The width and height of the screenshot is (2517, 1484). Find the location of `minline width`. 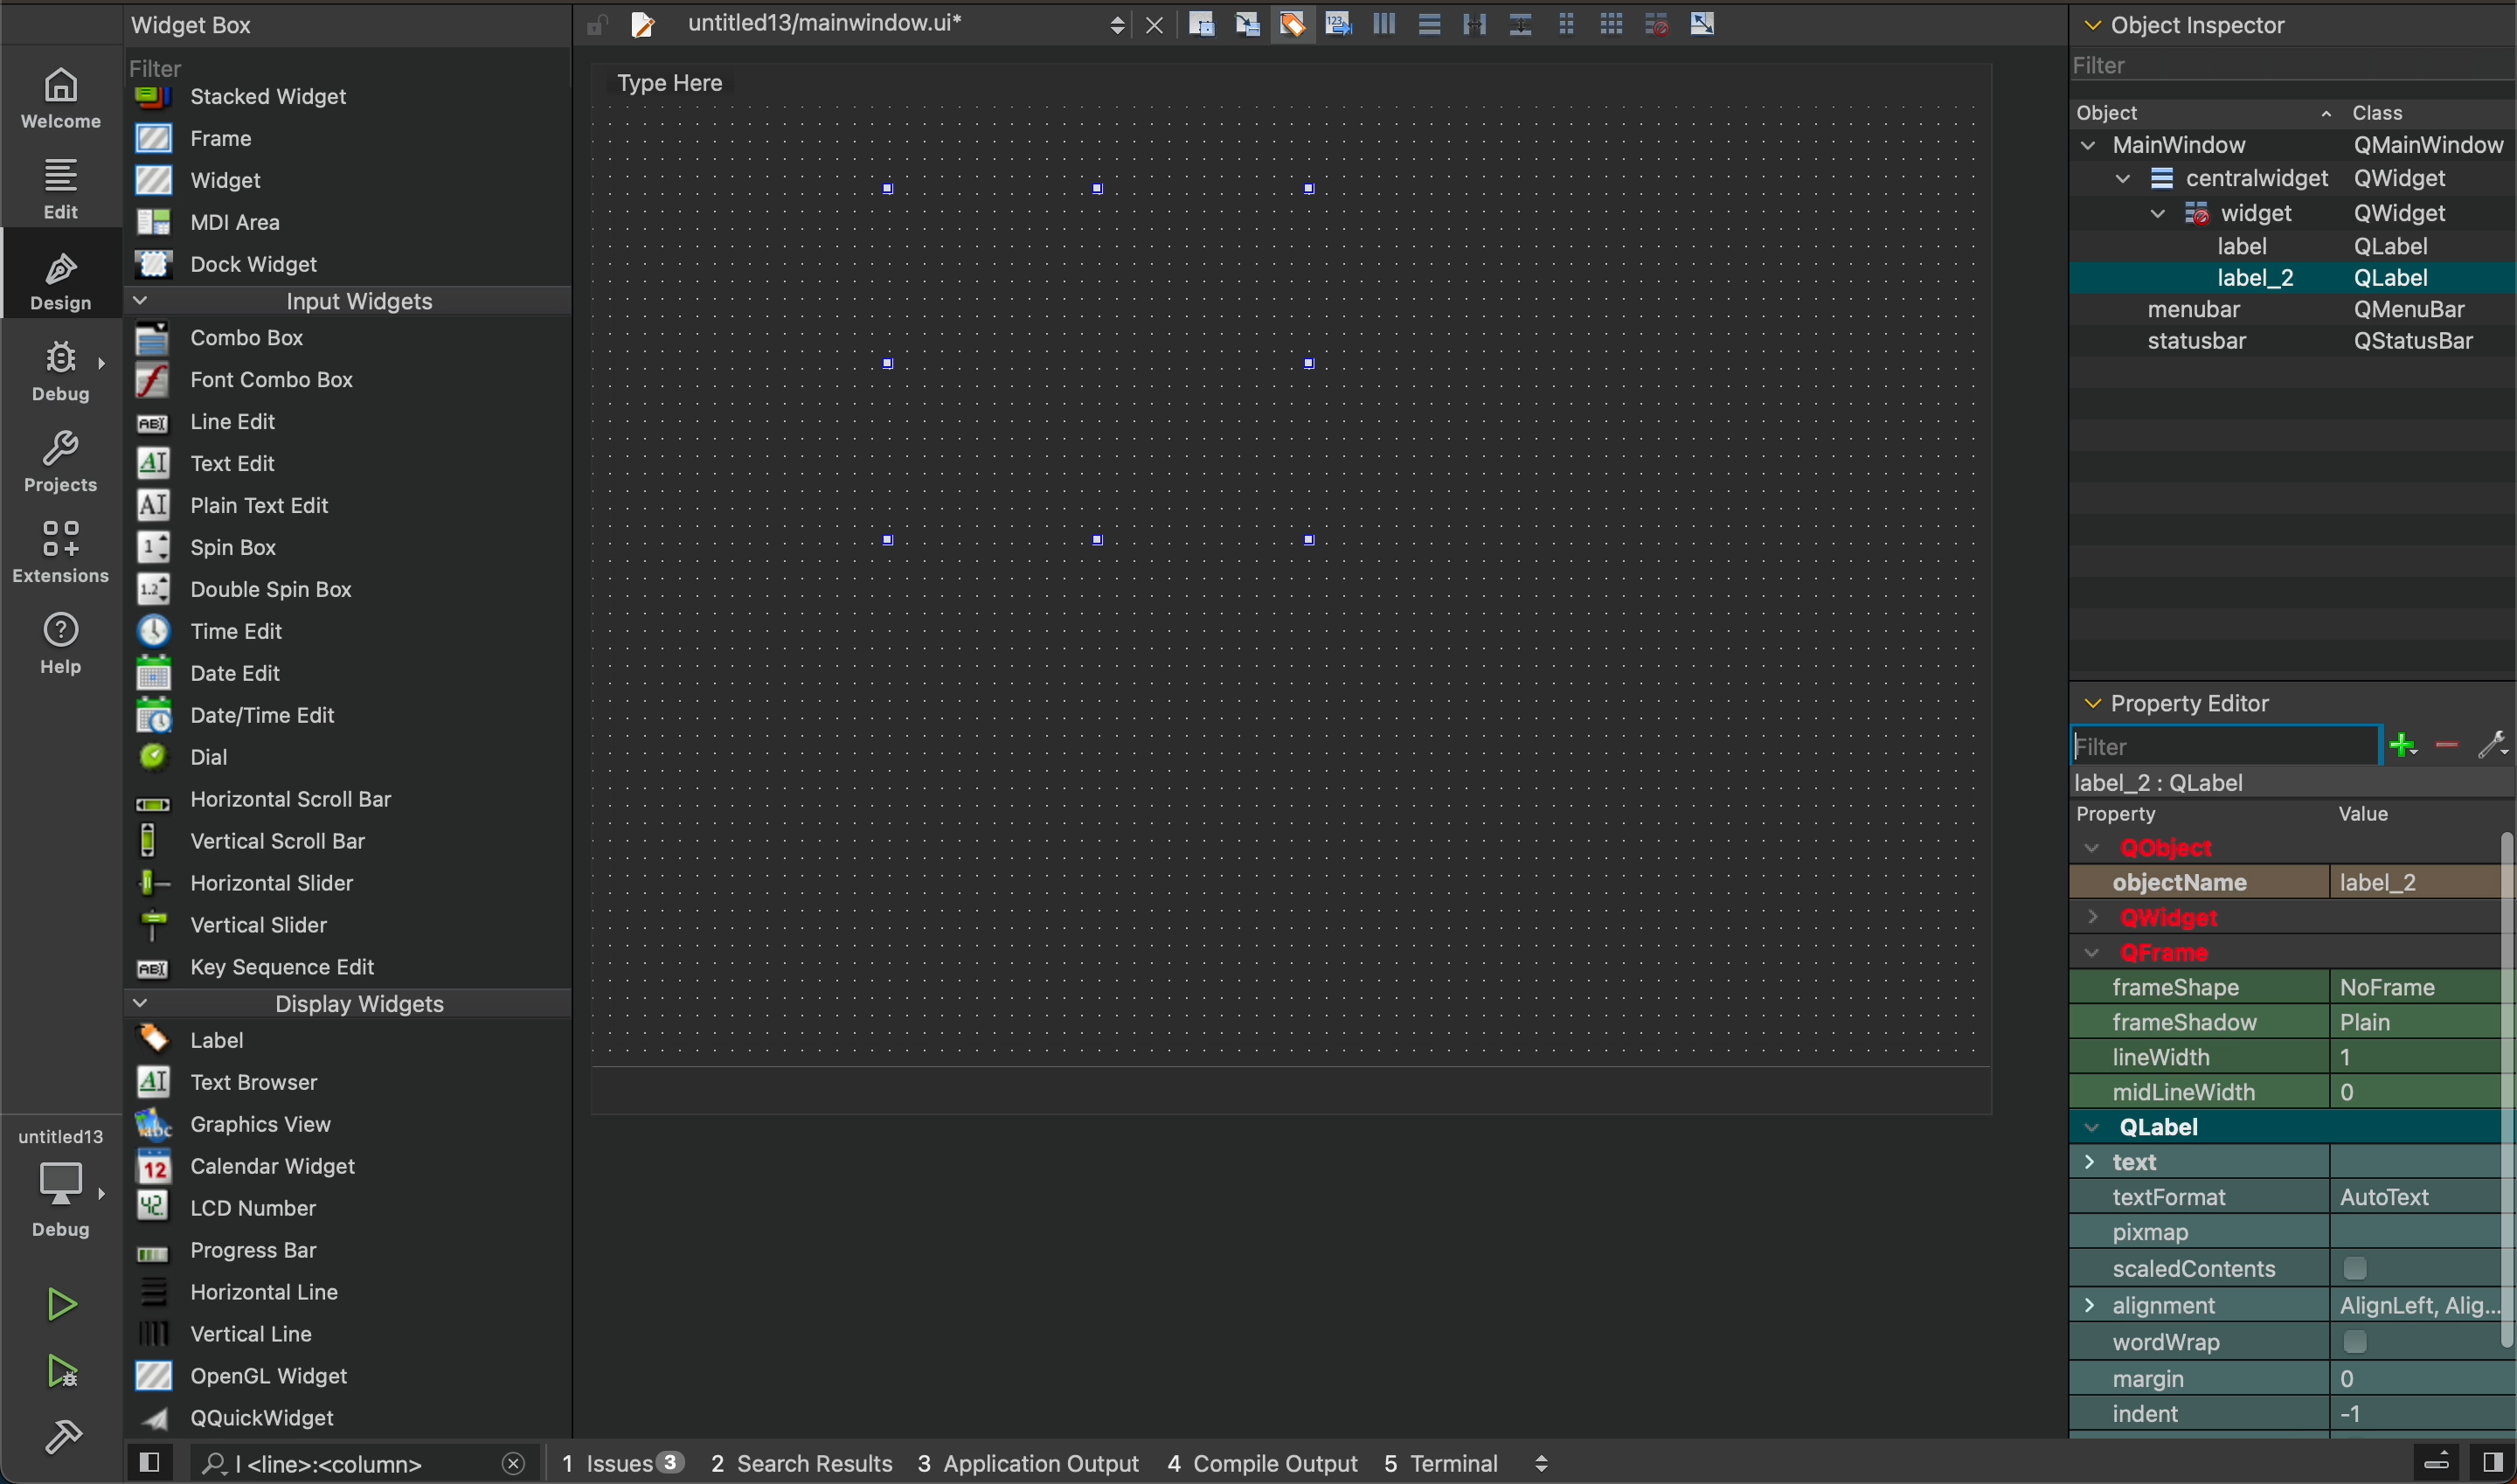

minline width is located at coordinates (2295, 1092).